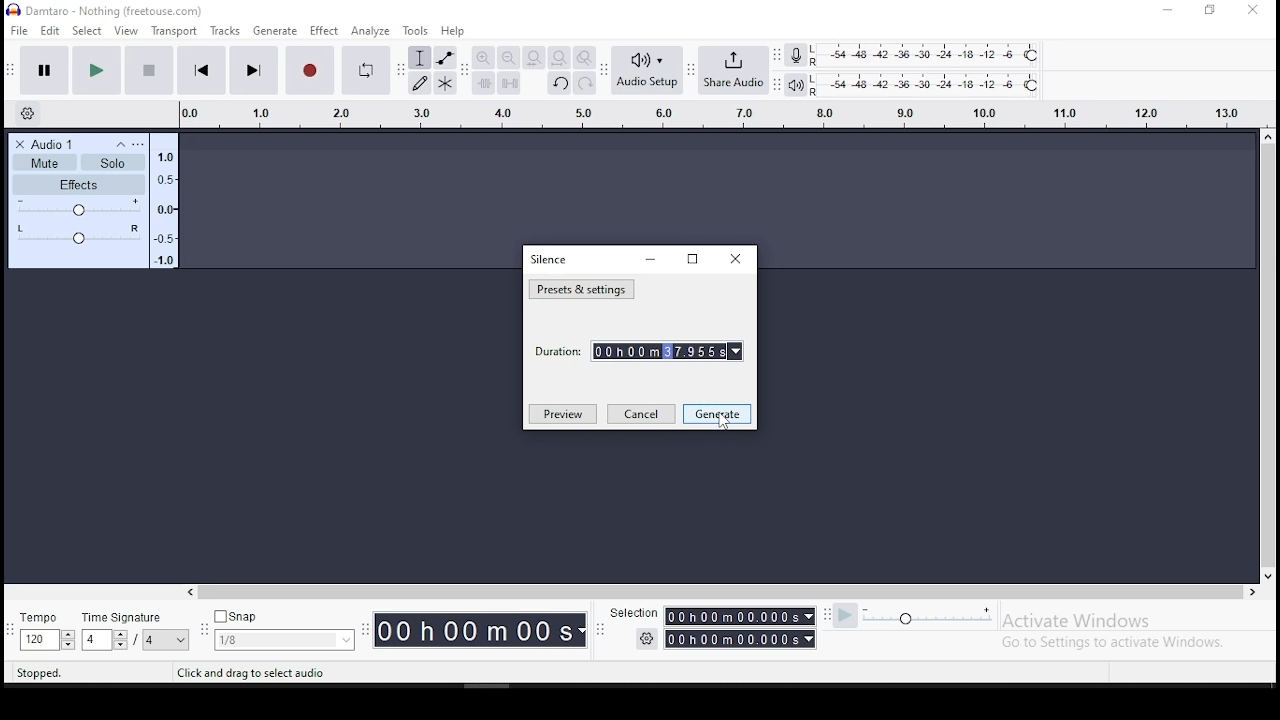 The height and width of the screenshot is (720, 1280). What do you see at coordinates (562, 413) in the screenshot?
I see `preview` at bounding box center [562, 413].